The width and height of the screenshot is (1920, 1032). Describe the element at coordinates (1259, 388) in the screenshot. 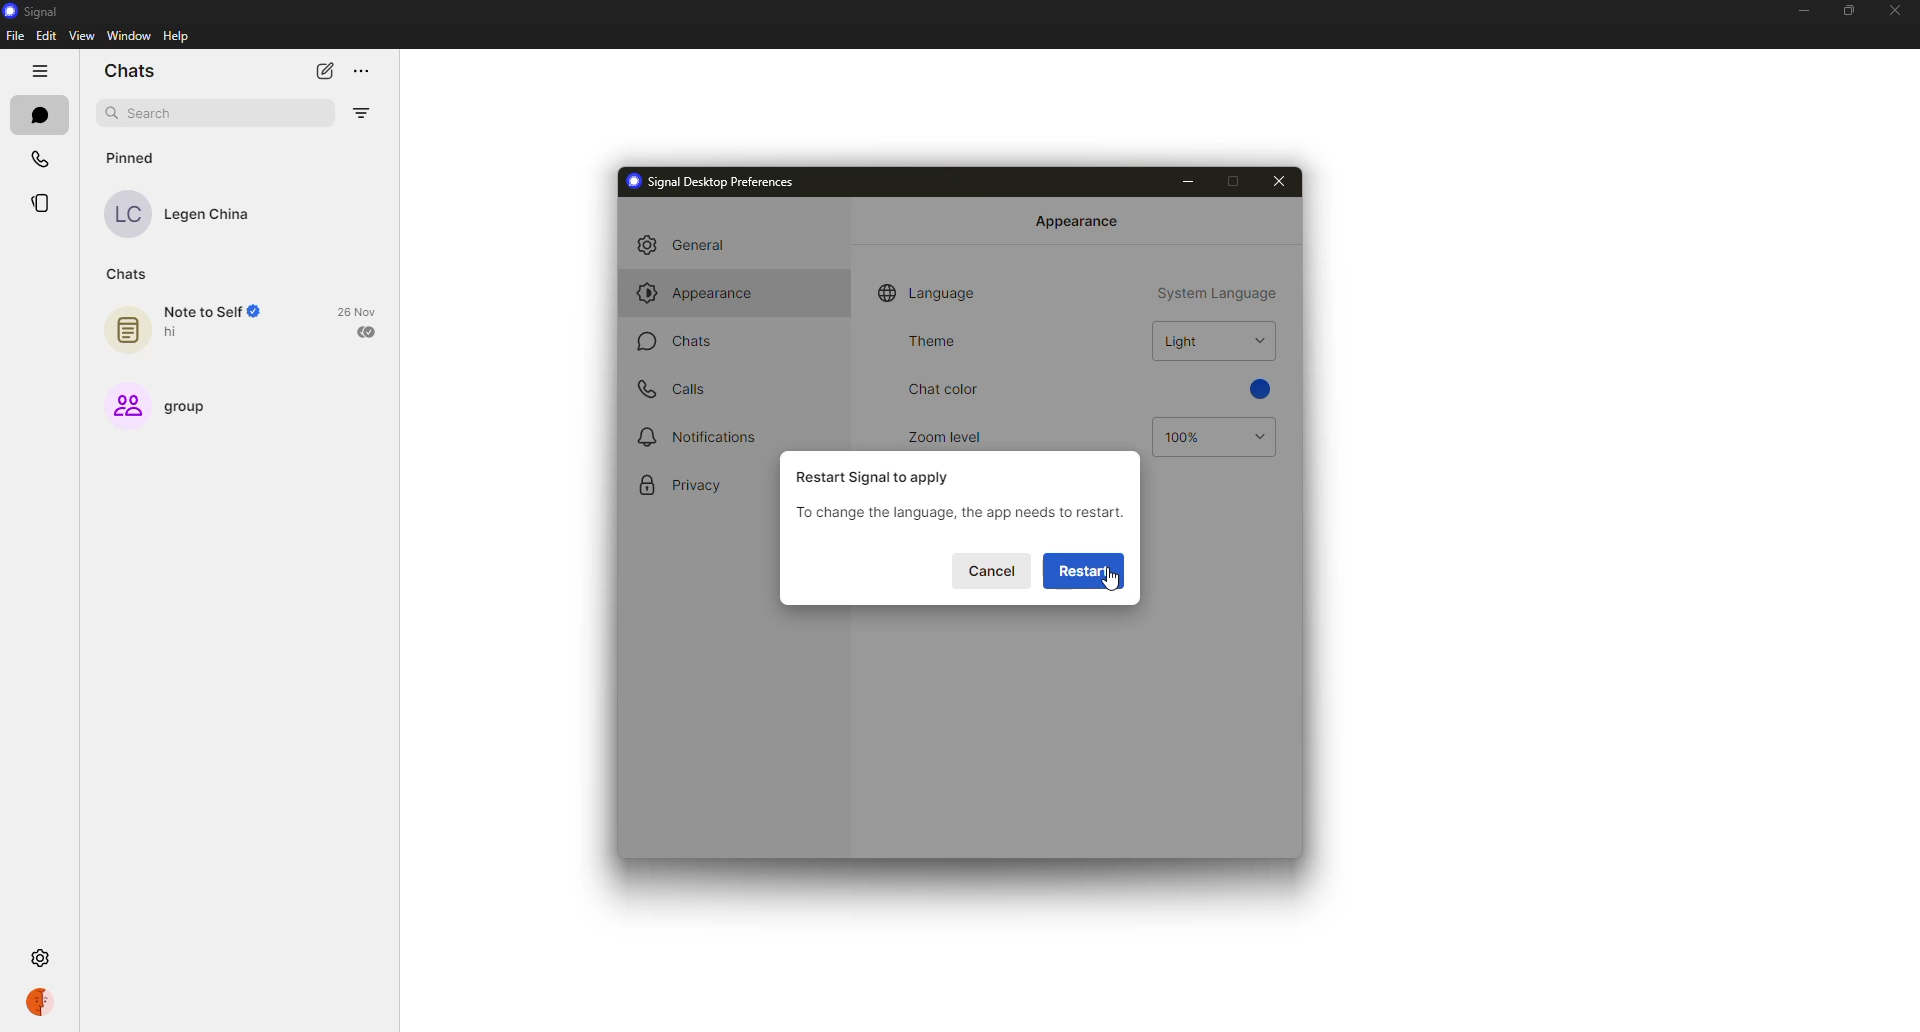

I see `blue` at that location.